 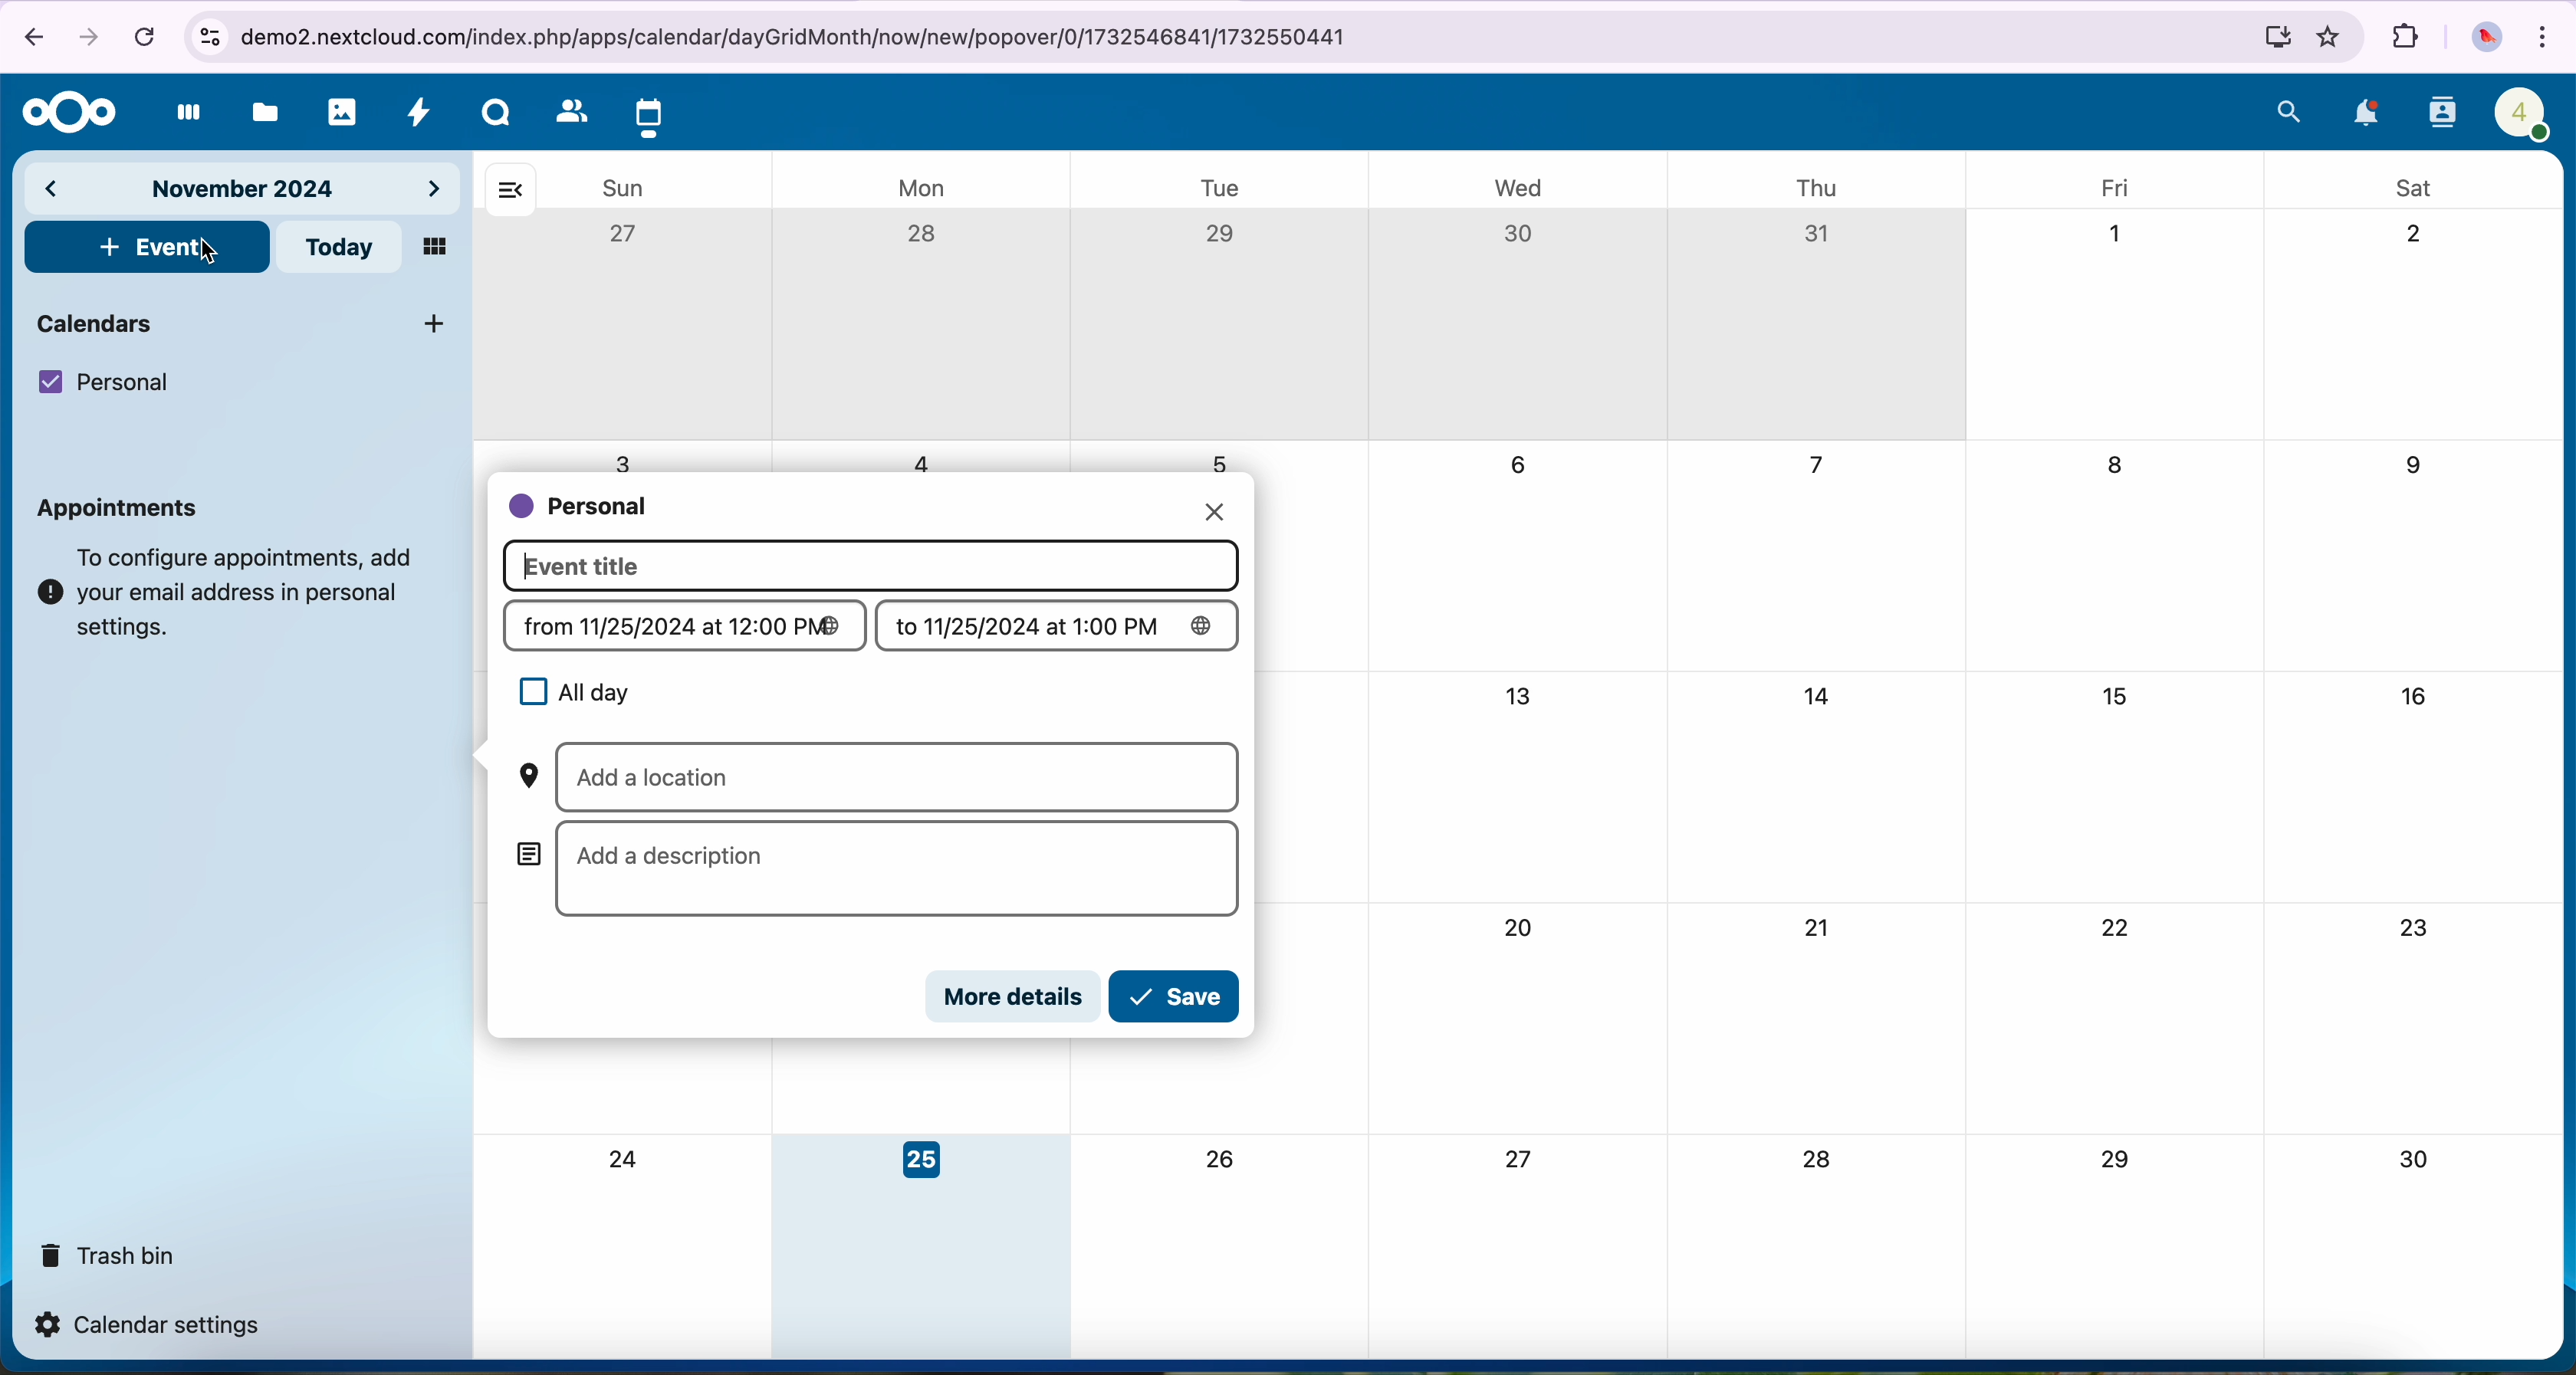 What do you see at coordinates (581, 508) in the screenshot?
I see `personal` at bounding box center [581, 508].